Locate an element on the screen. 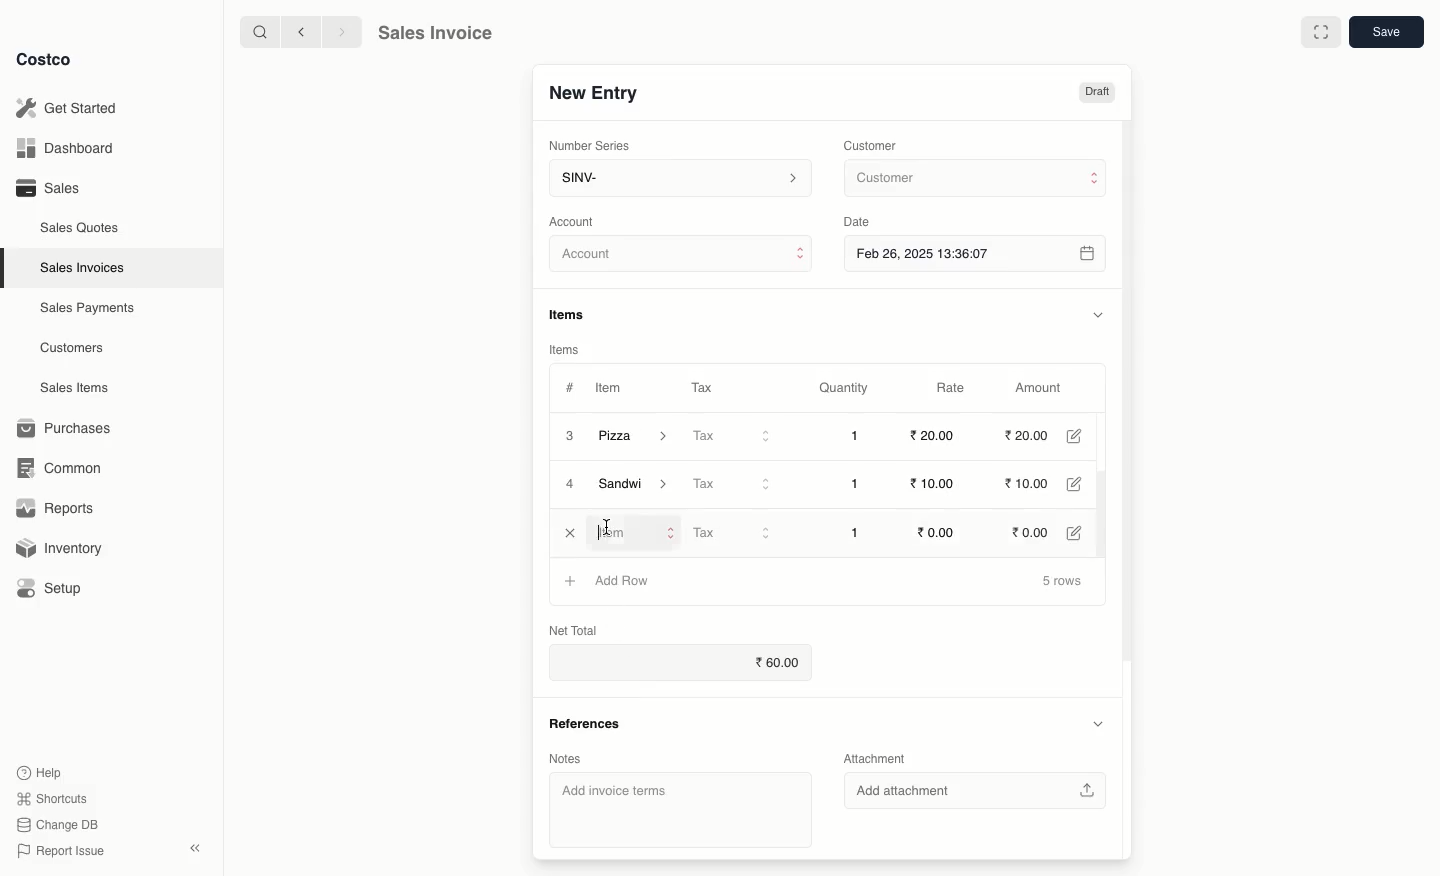 The height and width of the screenshot is (876, 1440). Change DB is located at coordinates (54, 823).